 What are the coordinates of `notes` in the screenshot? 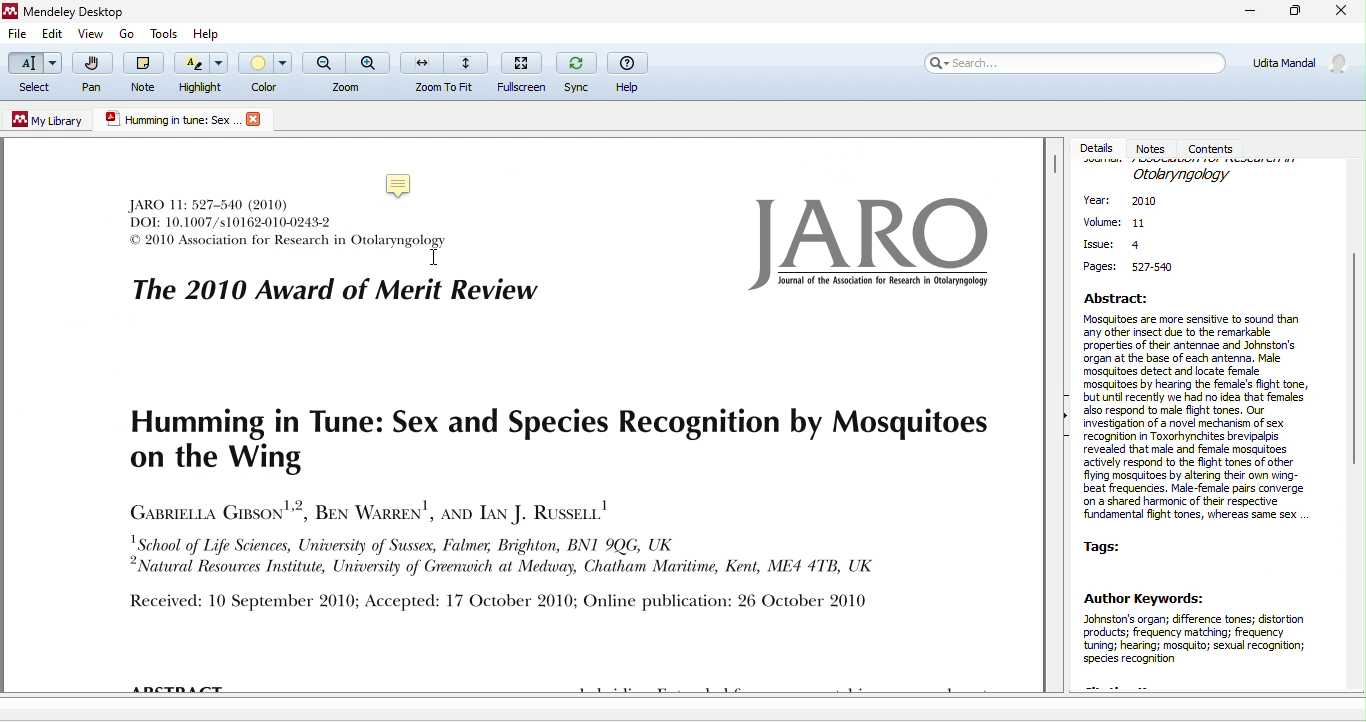 It's located at (1154, 147).